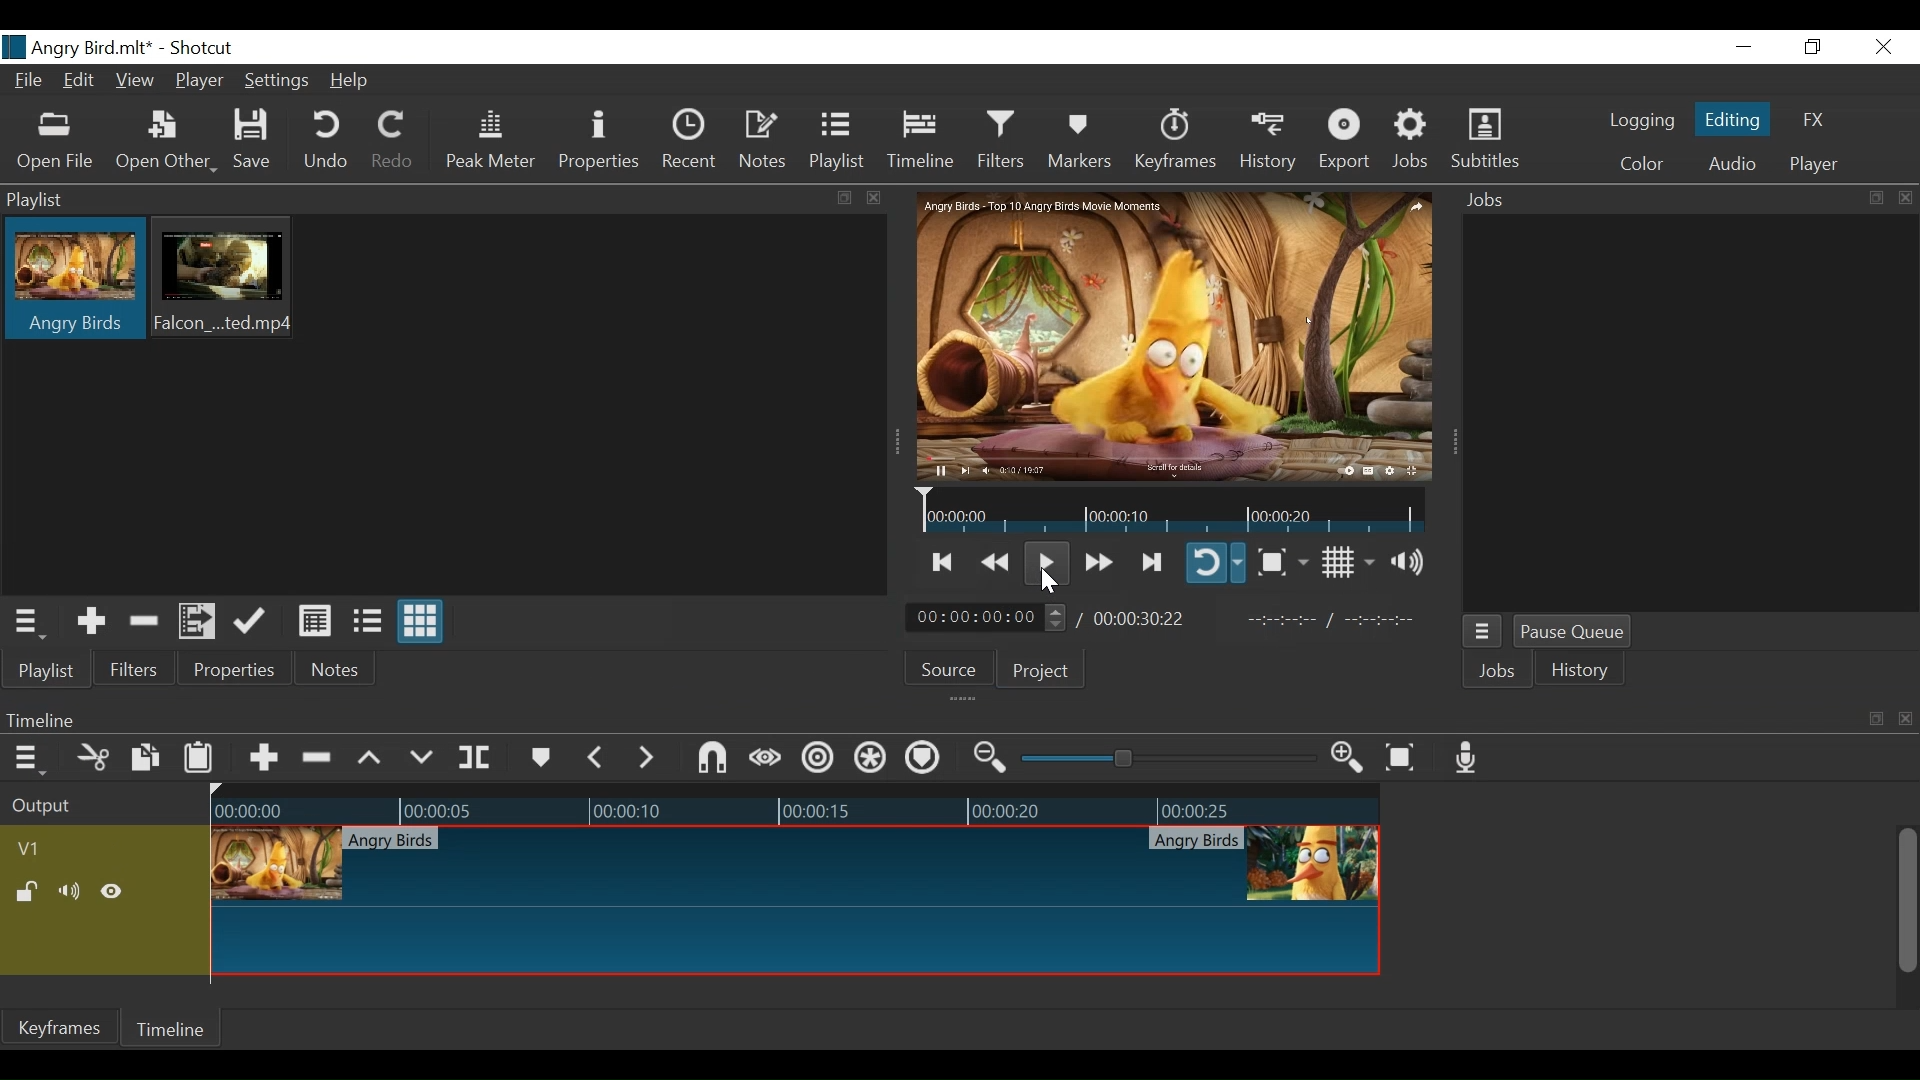 The image size is (1920, 1080). I want to click on View as Detail, so click(314, 619).